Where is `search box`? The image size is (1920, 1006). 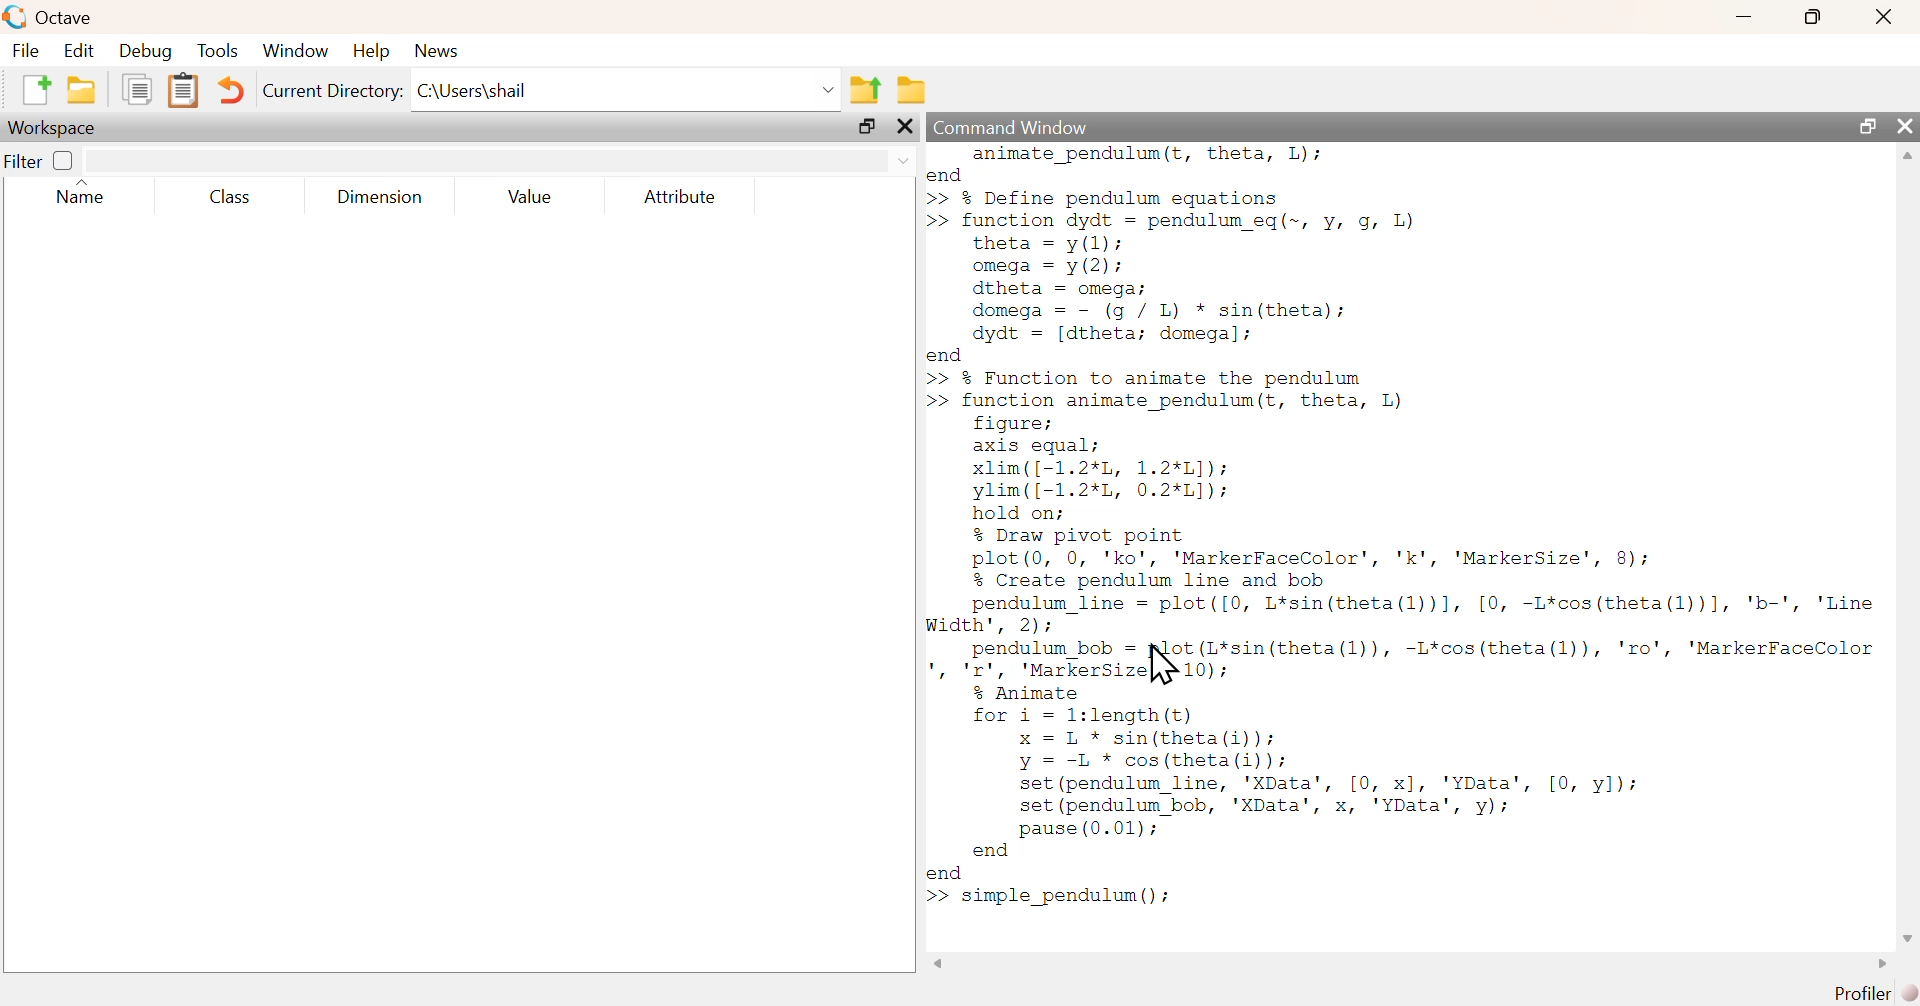
search box is located at coordinates (479, 161).